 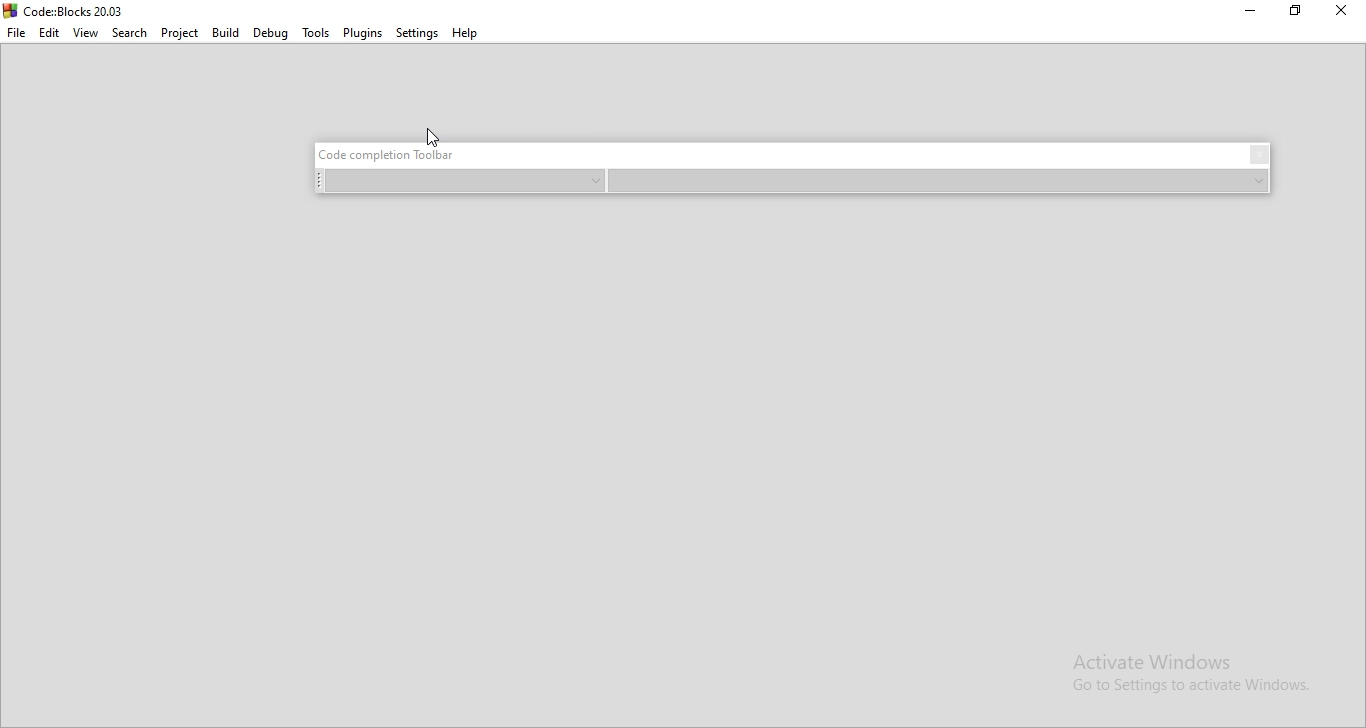 What do you see at coordinates (67, 10) in the screenshot?
I see `logo` at bounding box center [67, 10].